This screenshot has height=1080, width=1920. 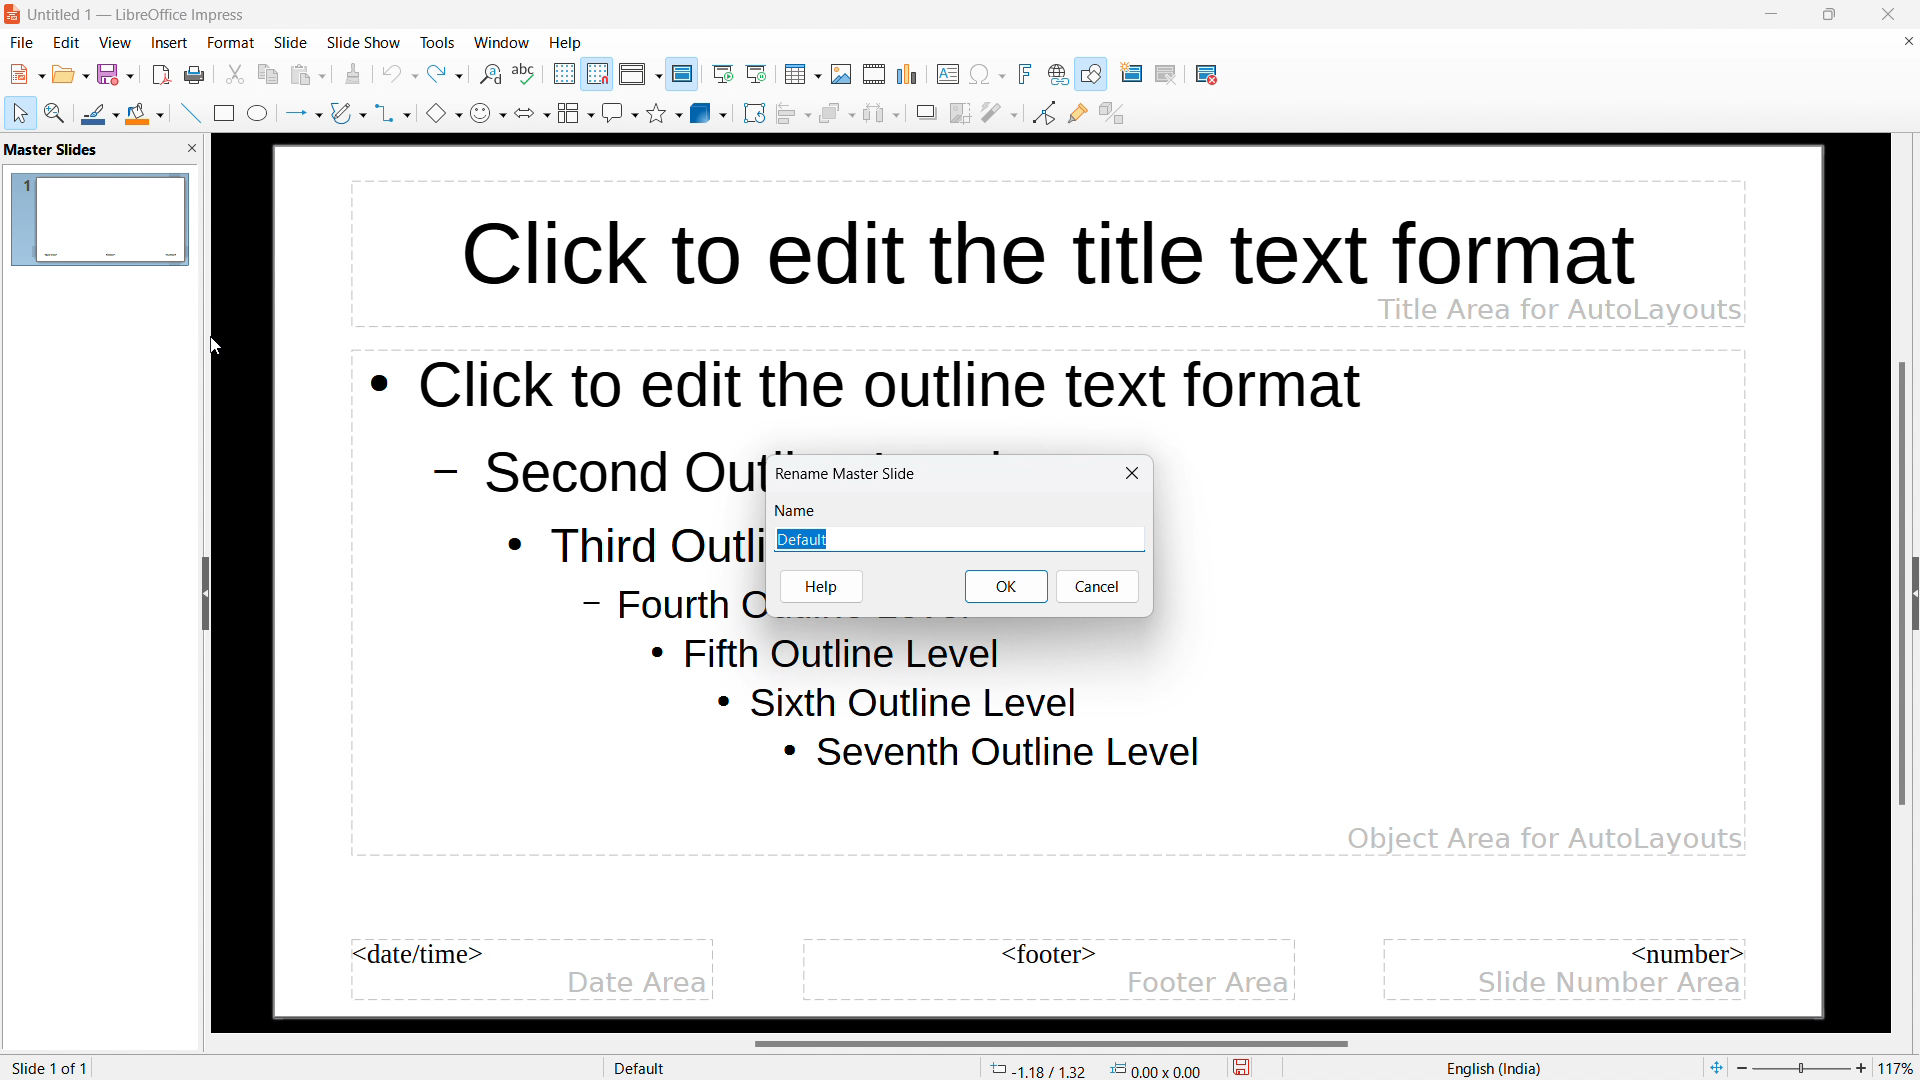 I want to click on select at least three objects to distribute, so click(x=882, y=114).